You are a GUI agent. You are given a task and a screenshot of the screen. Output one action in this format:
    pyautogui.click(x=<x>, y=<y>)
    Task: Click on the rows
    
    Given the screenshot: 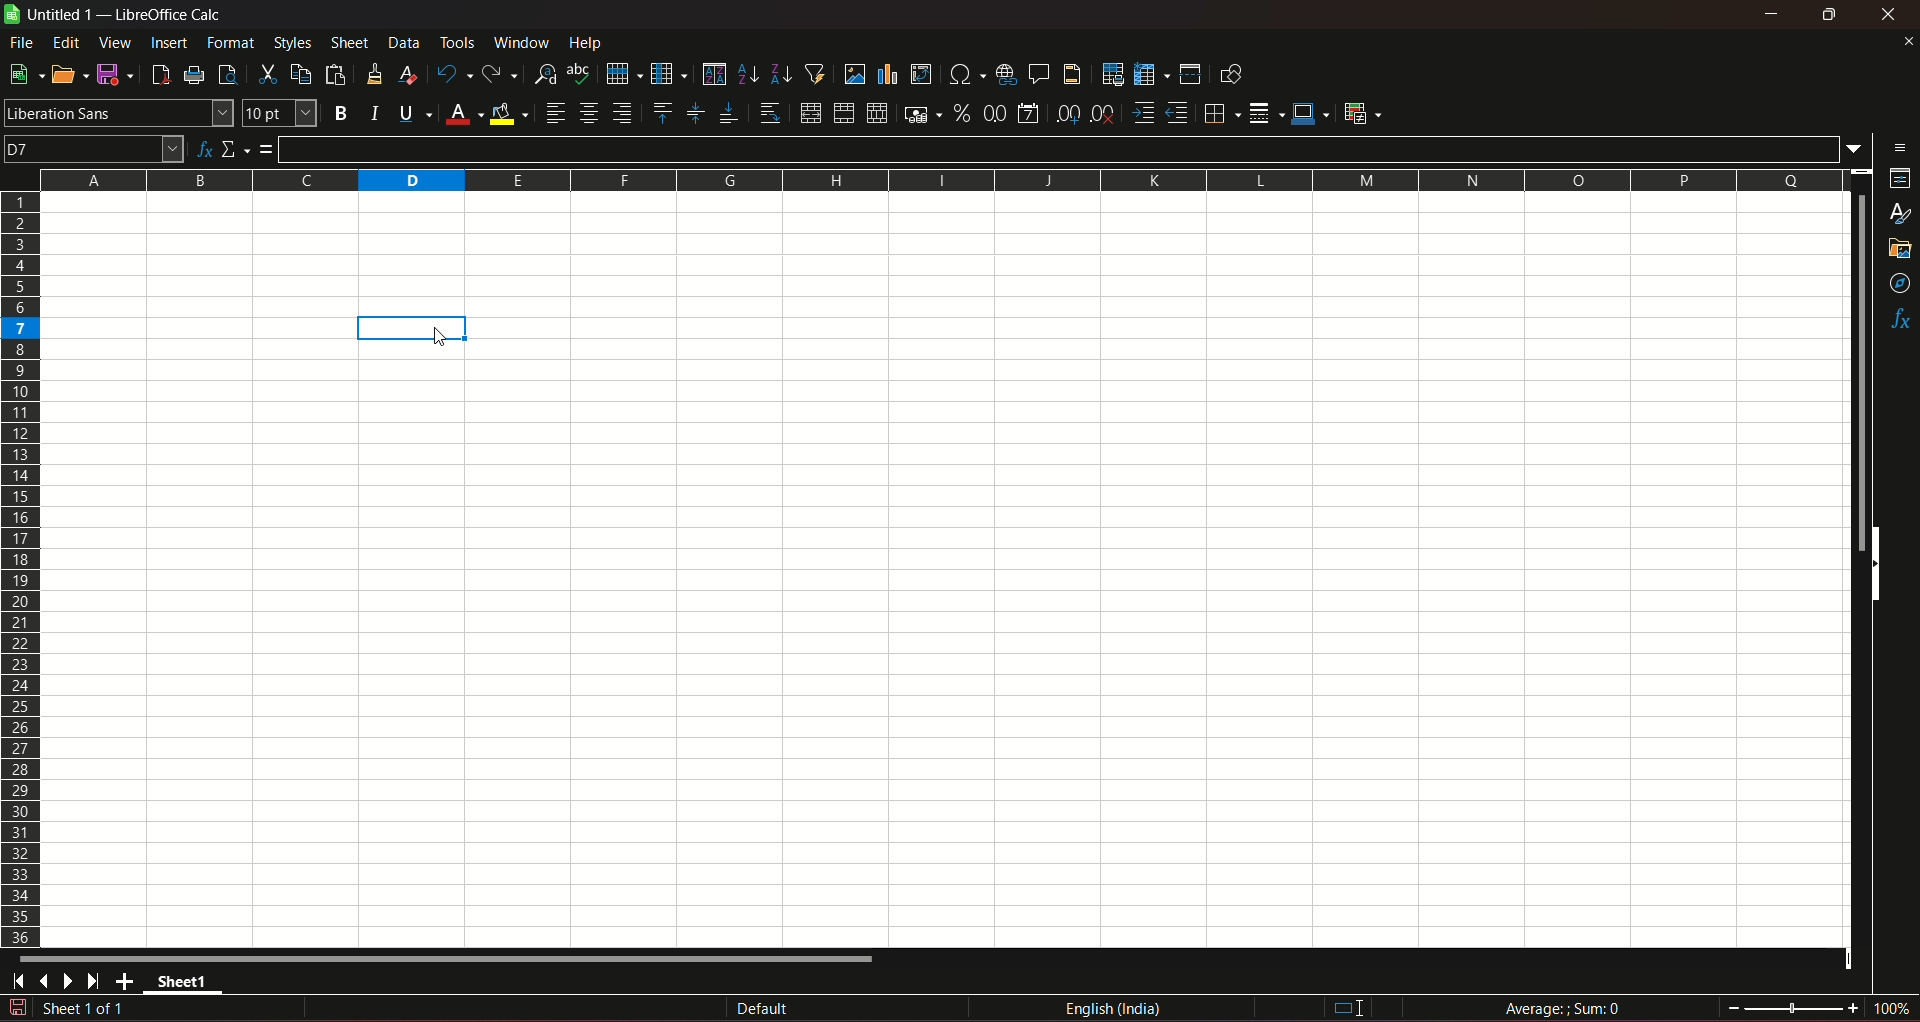 What is the action you would take?
    pyautogui.click(x=21, y=568)
    